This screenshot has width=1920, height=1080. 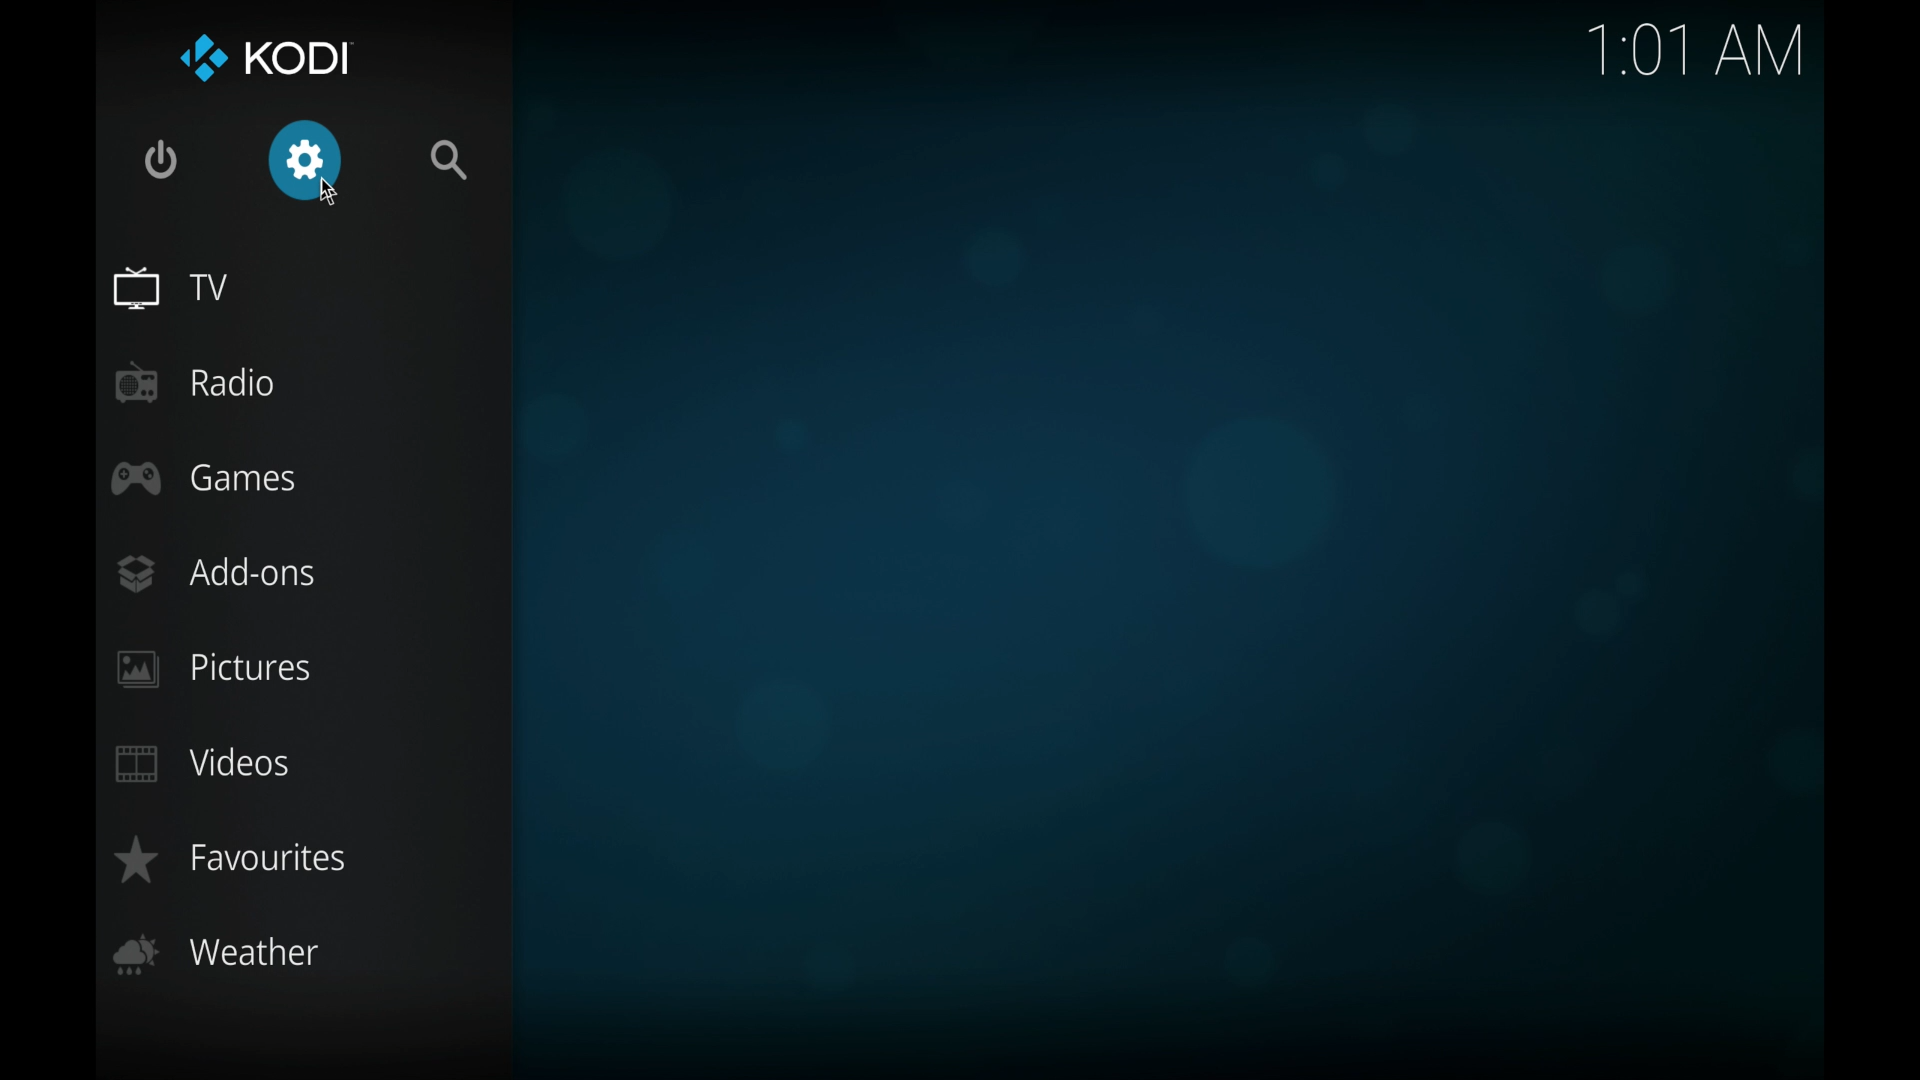 What do you see at coordinates (228, 859) in the screenshot?
I see `favorites` at bounding box center [228, 859].